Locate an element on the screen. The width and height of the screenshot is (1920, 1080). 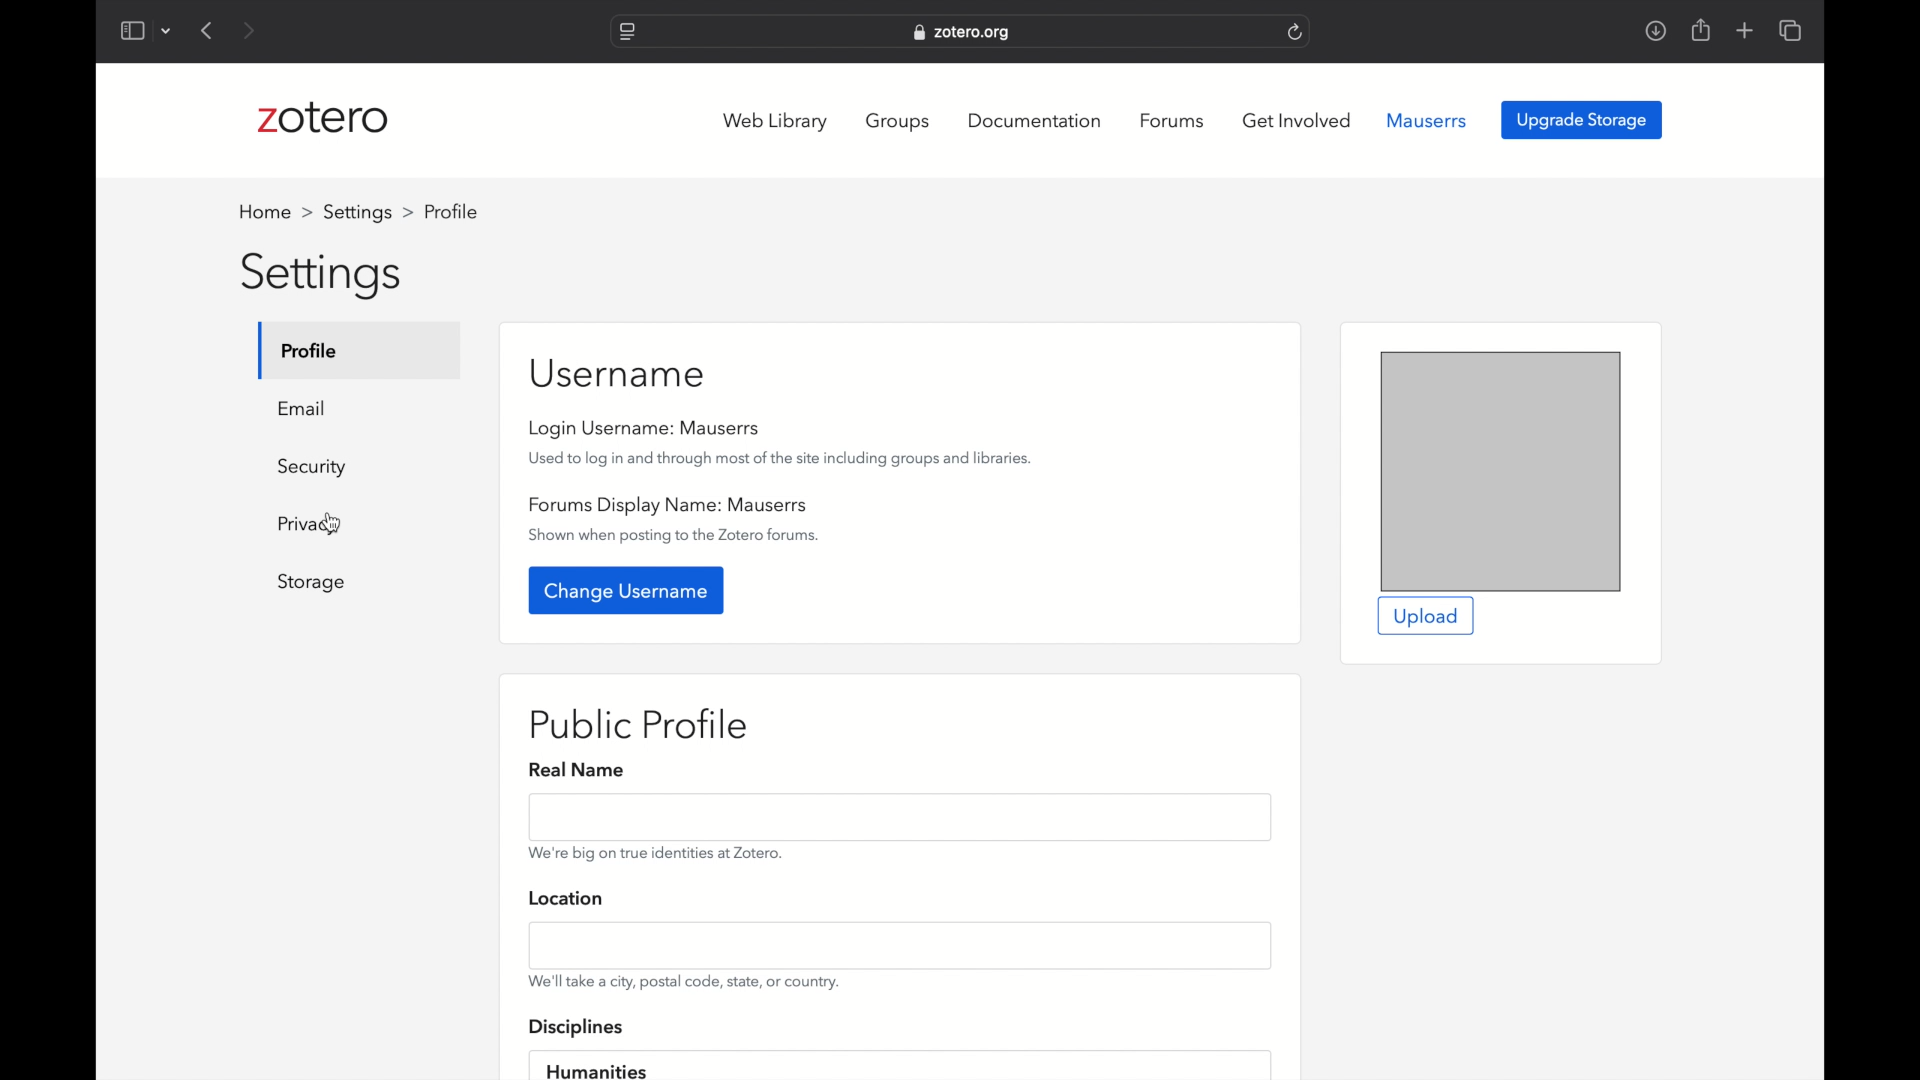
location is located at coordinates (569, 900).